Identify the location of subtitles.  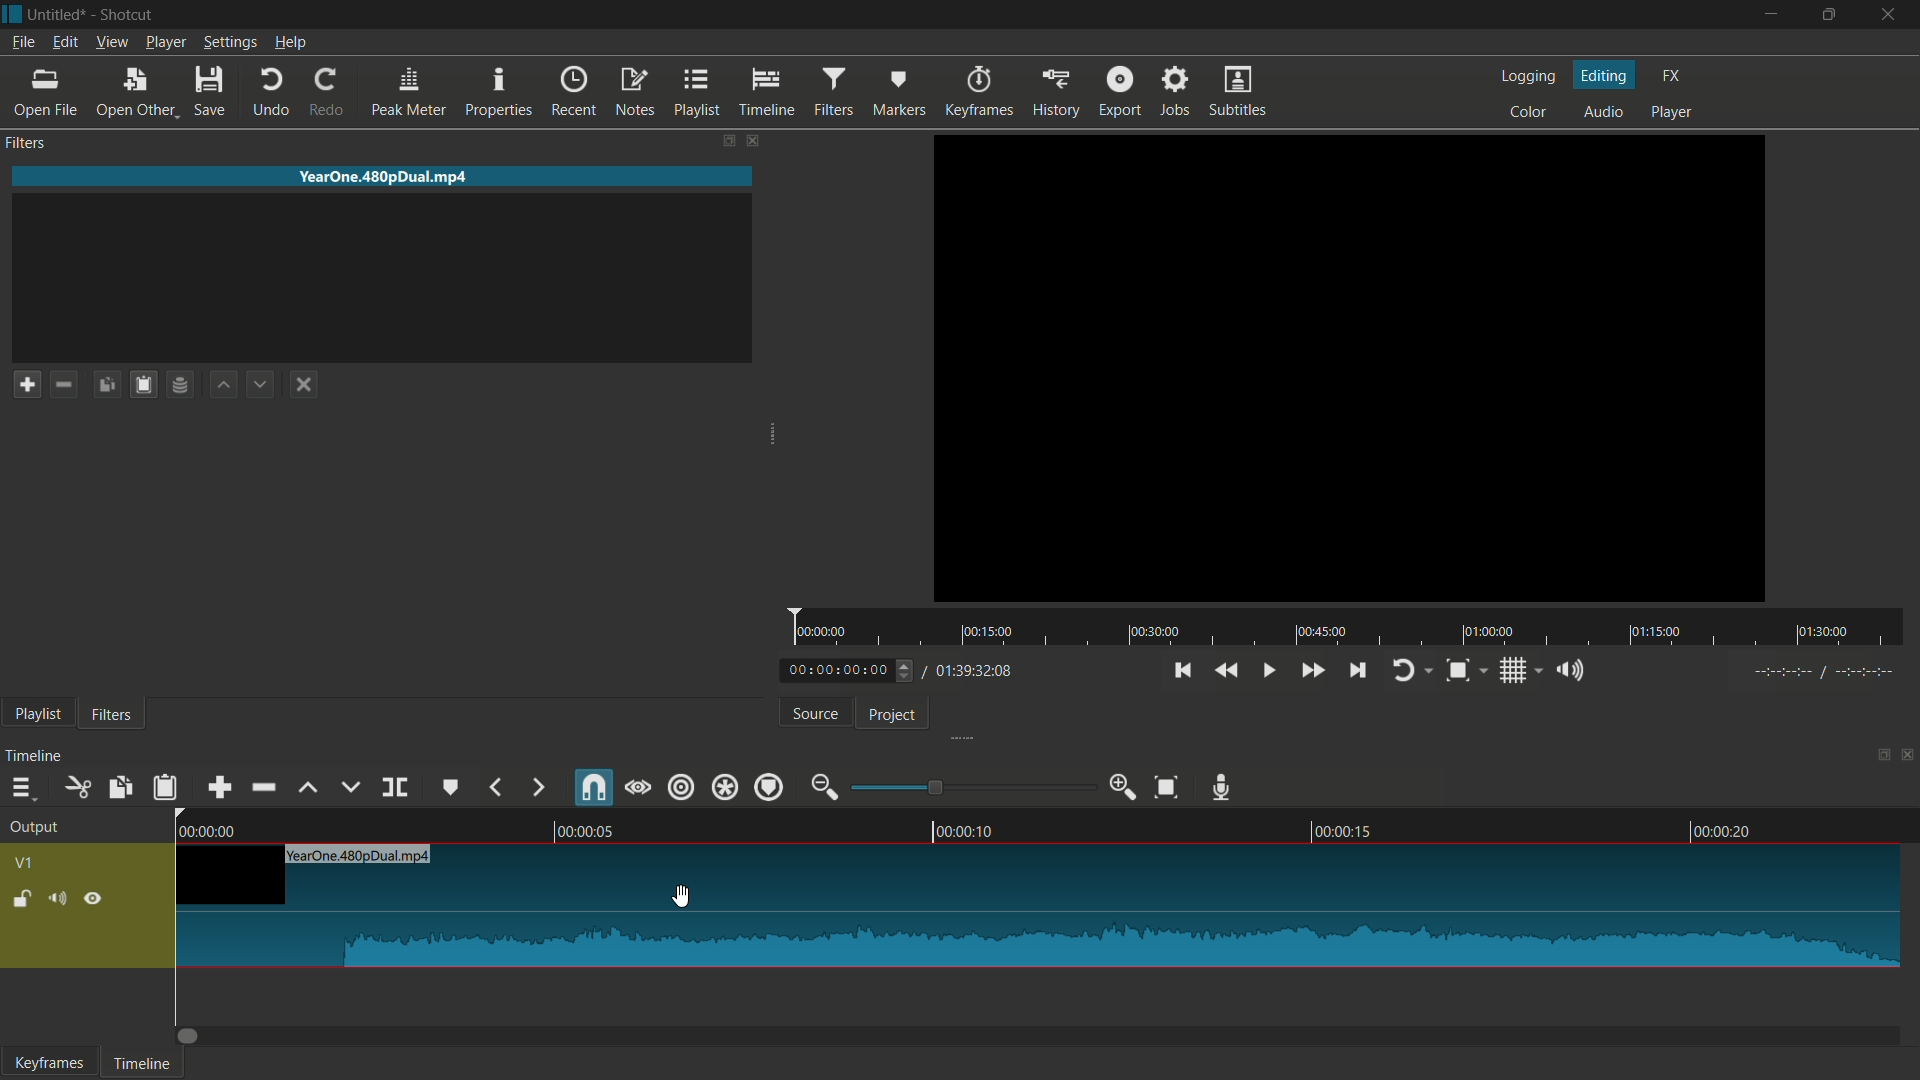
(1239, 90).